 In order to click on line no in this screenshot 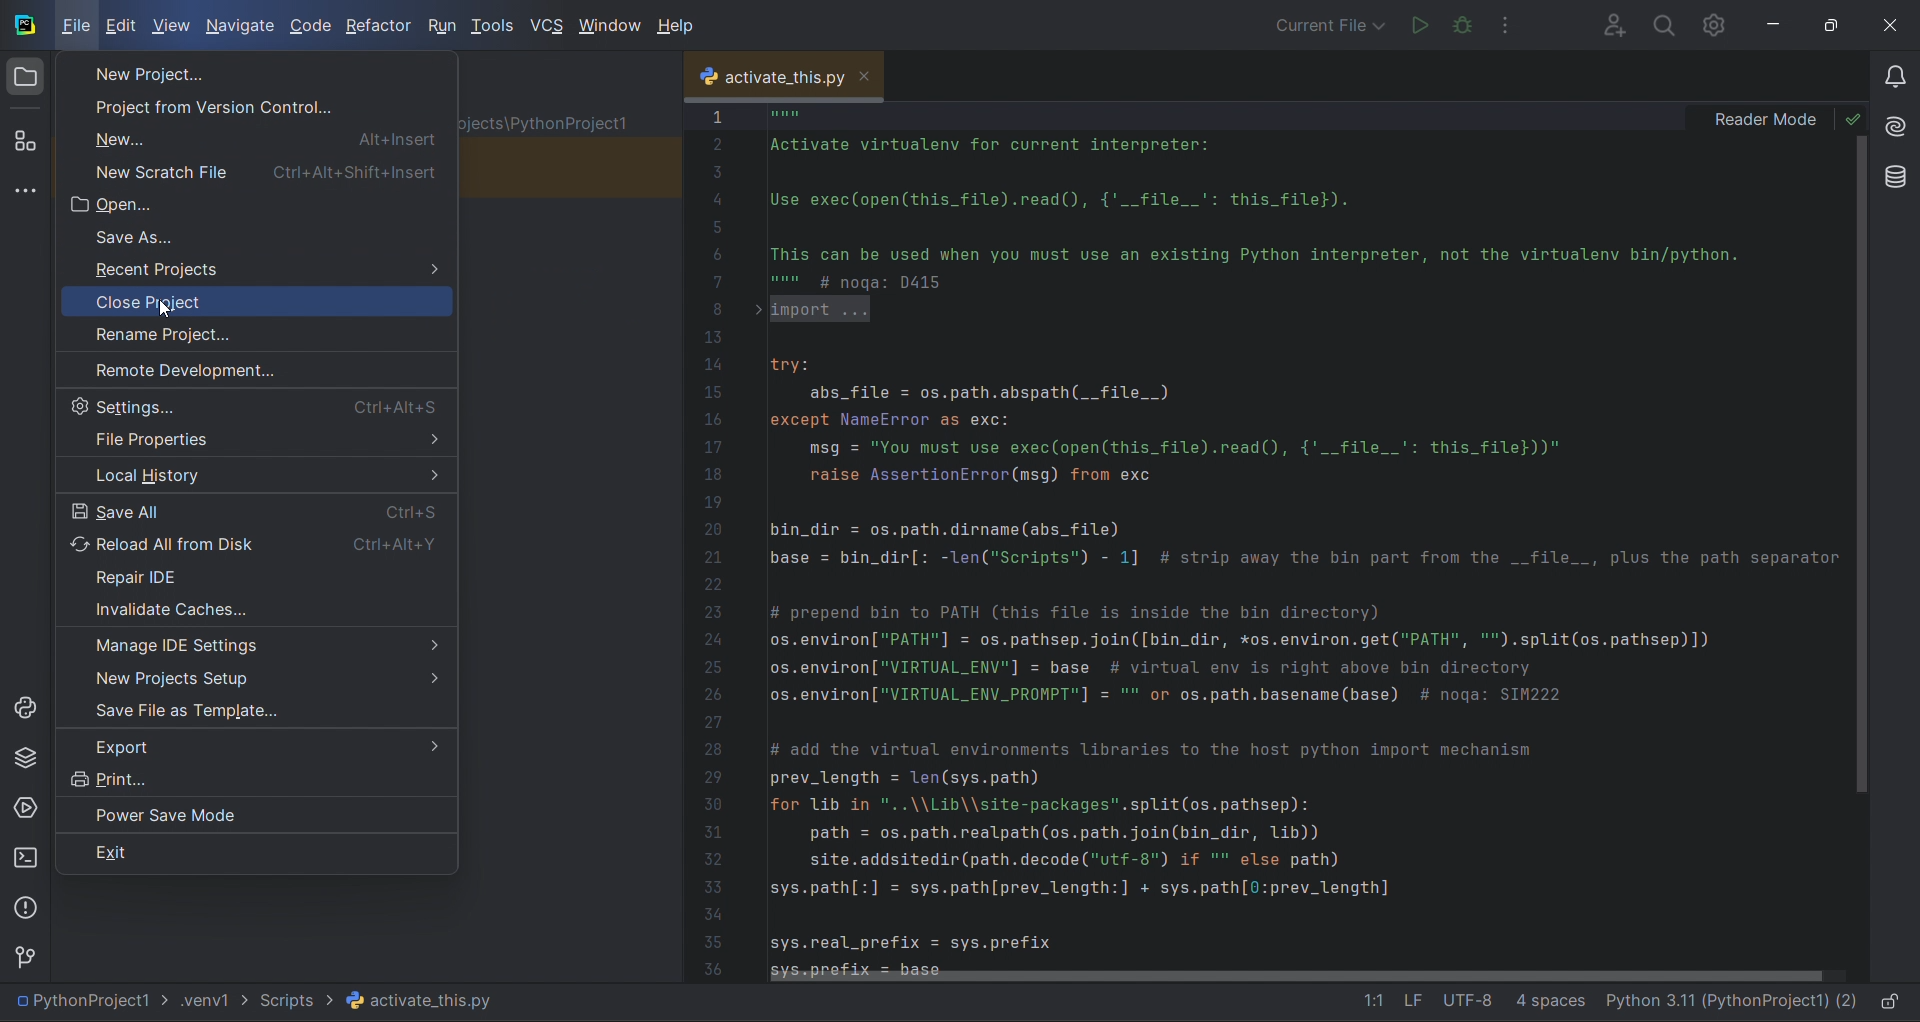, I will do `click(714, 540)`.